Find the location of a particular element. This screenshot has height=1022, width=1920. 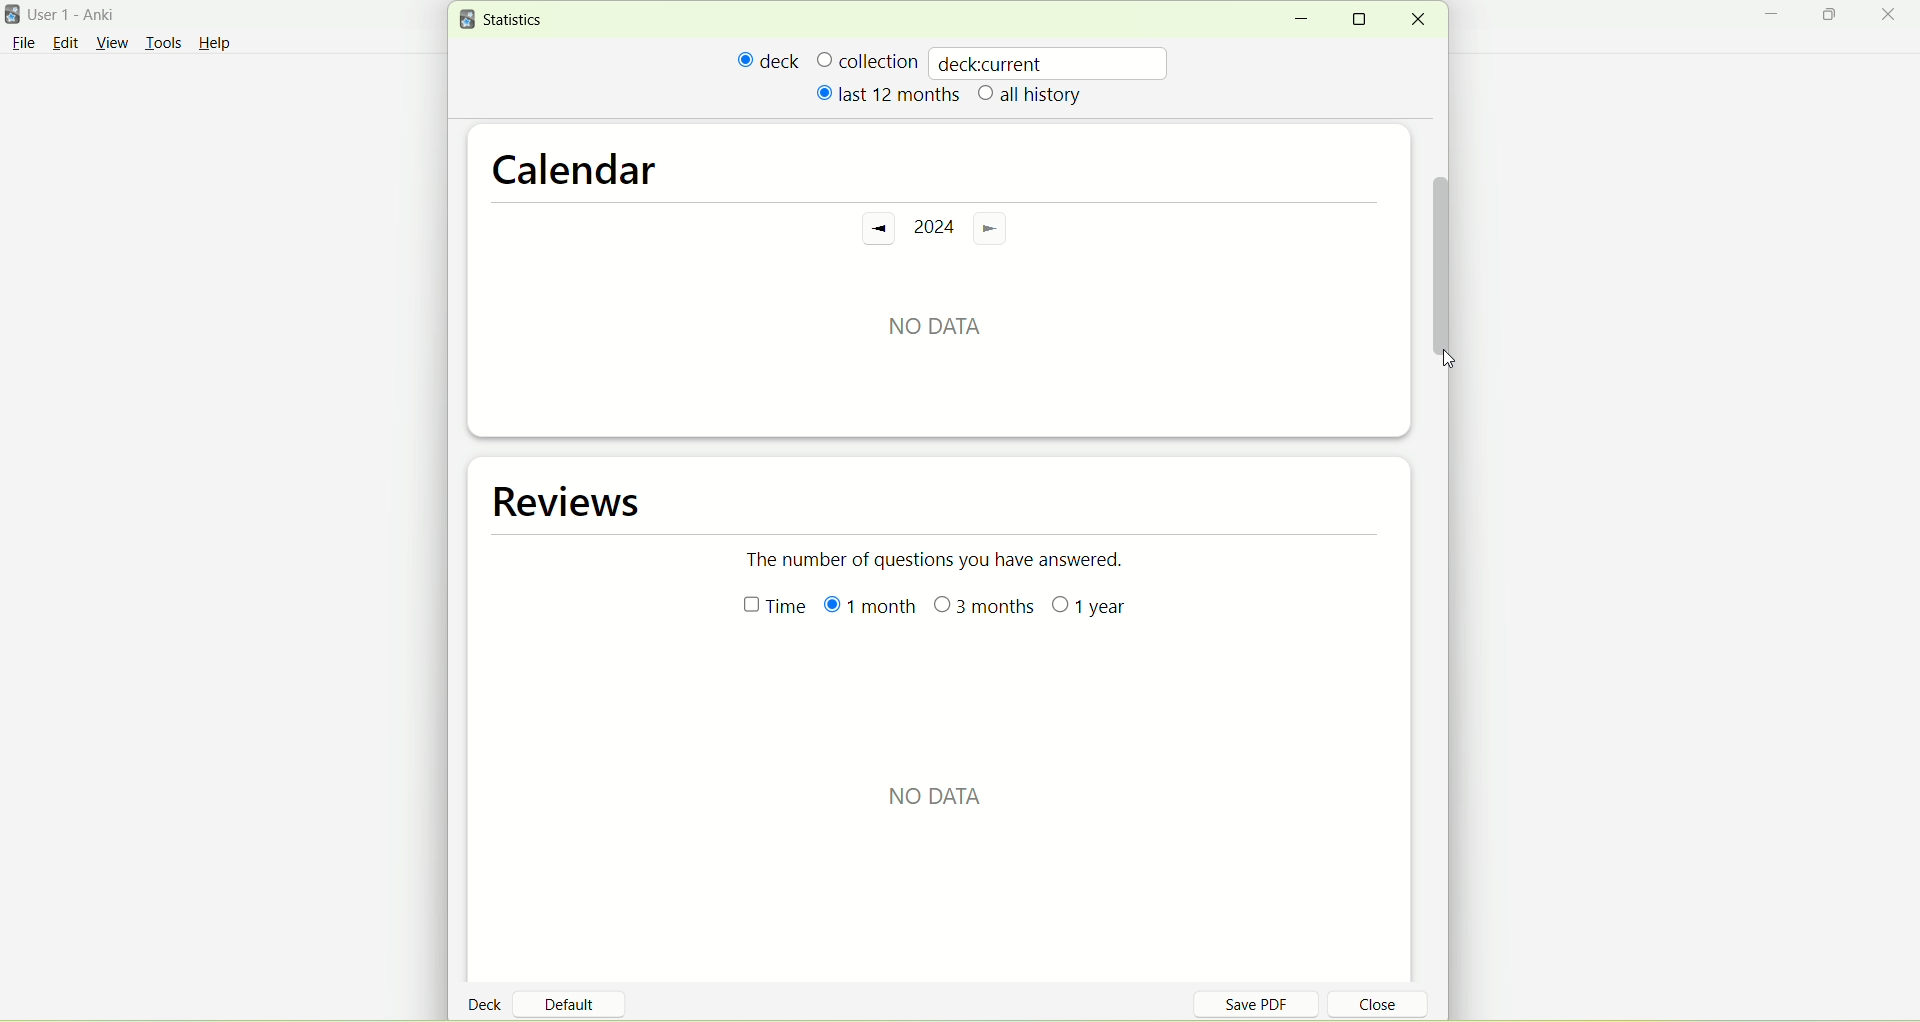

 month is located at coordinates (867, 608).